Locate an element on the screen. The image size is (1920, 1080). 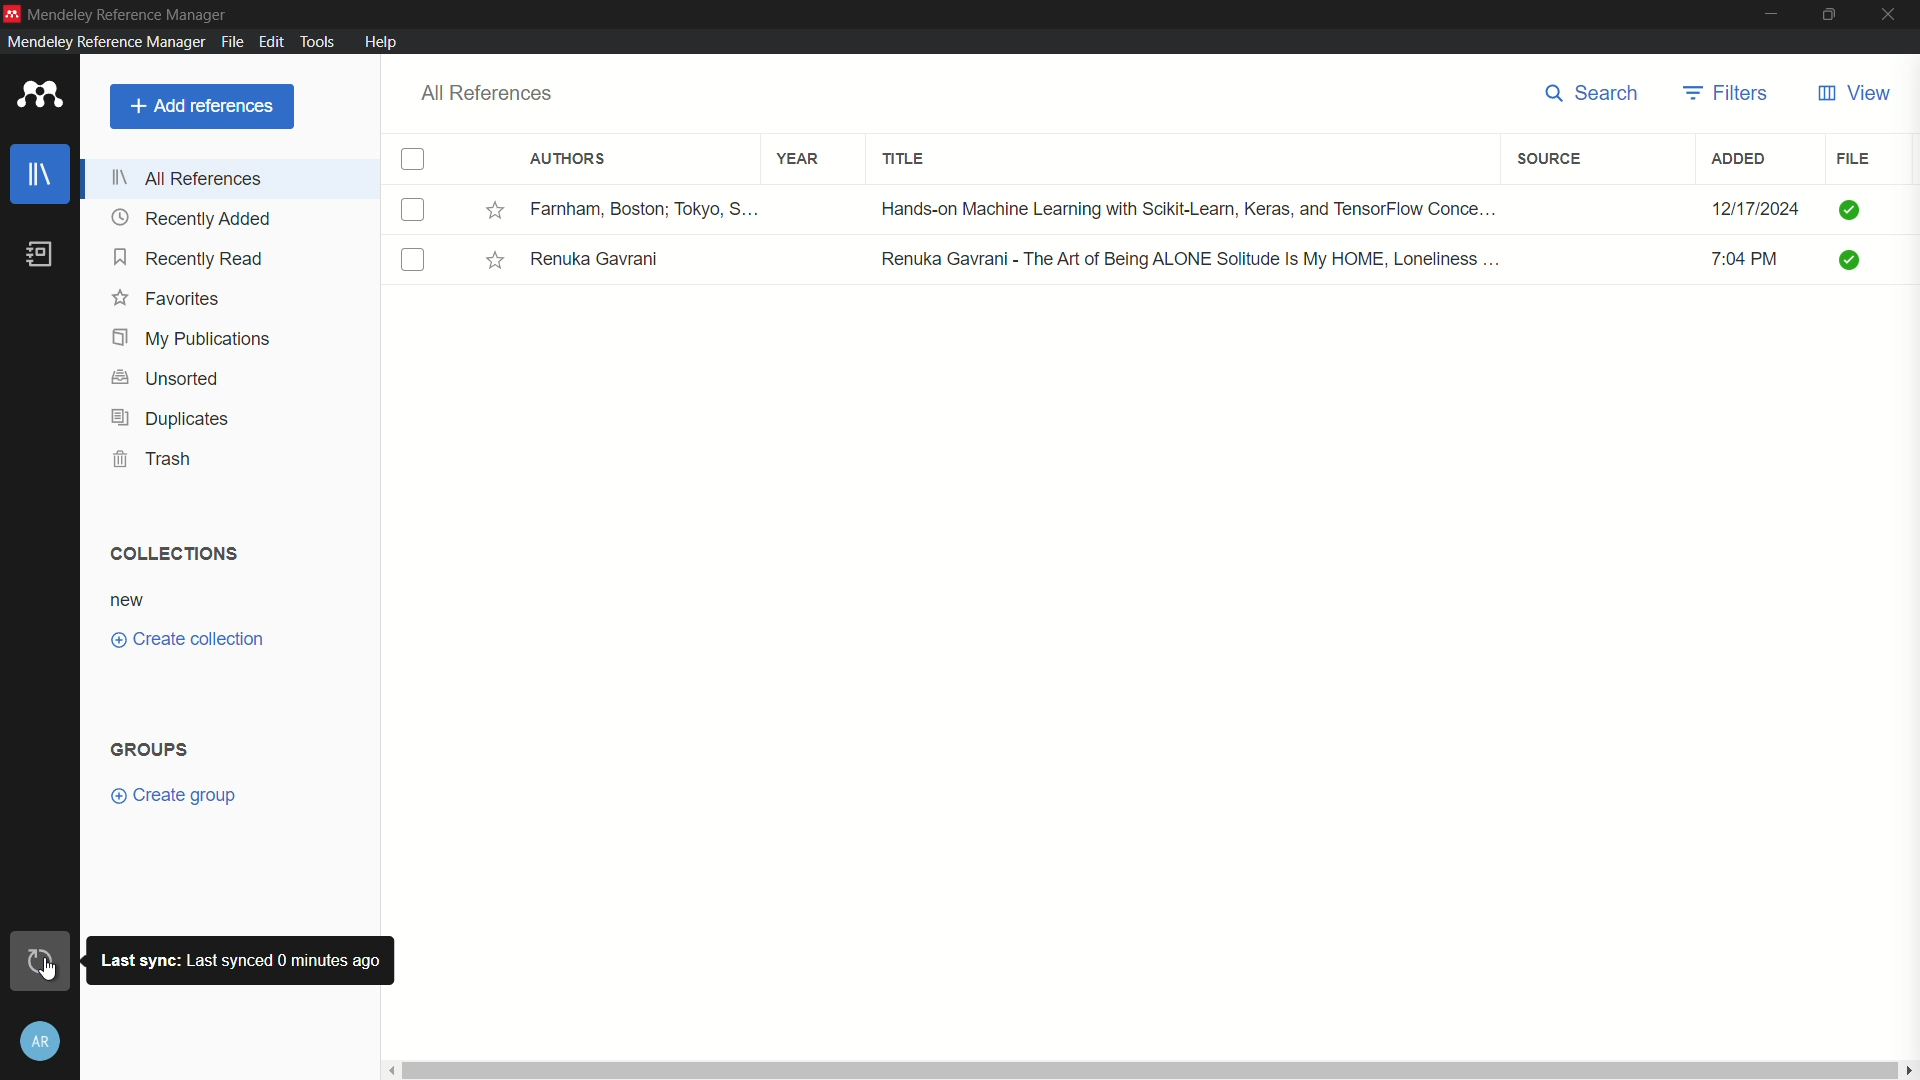
close app is located at coordinates (1892, 14).